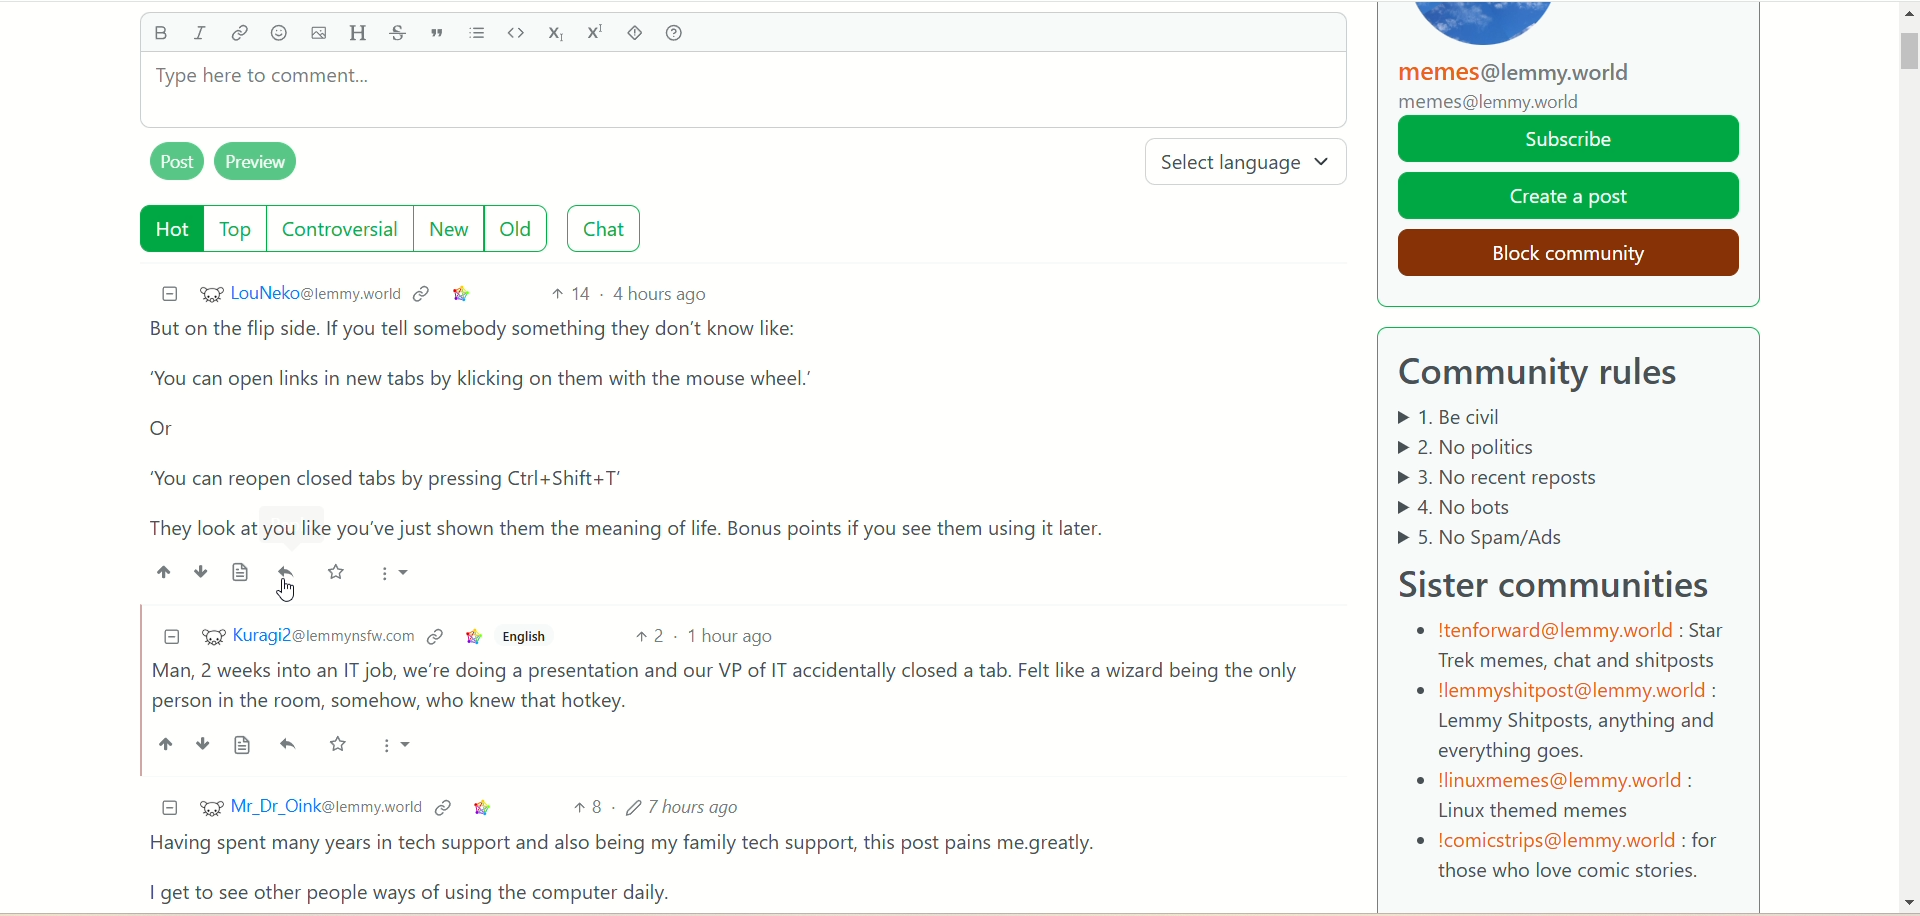  Describe the element at coordinates (442, 34) in the screenshot. I see `quote` at that location.